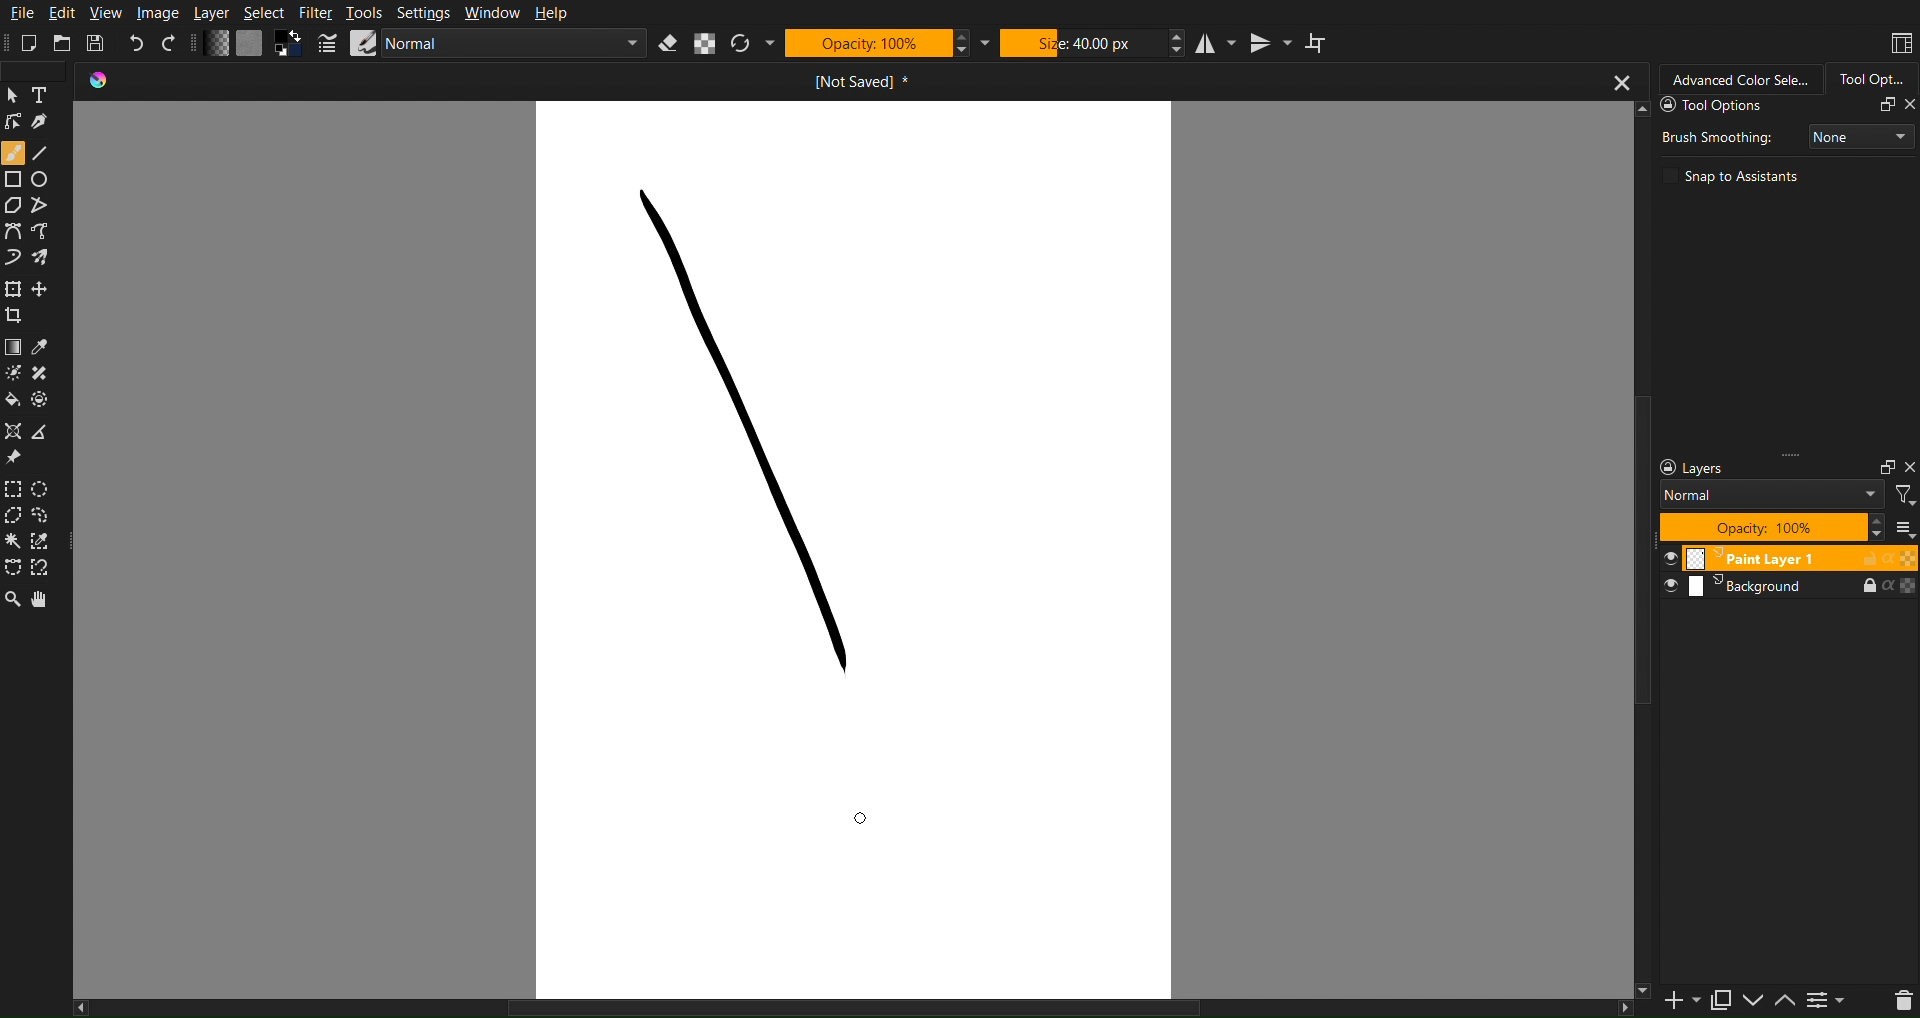 This screenshot has width=1920, height=1018. Describe the element at coordinates (1754, 106) in the screenshot. I see `Tool Options` at that location.